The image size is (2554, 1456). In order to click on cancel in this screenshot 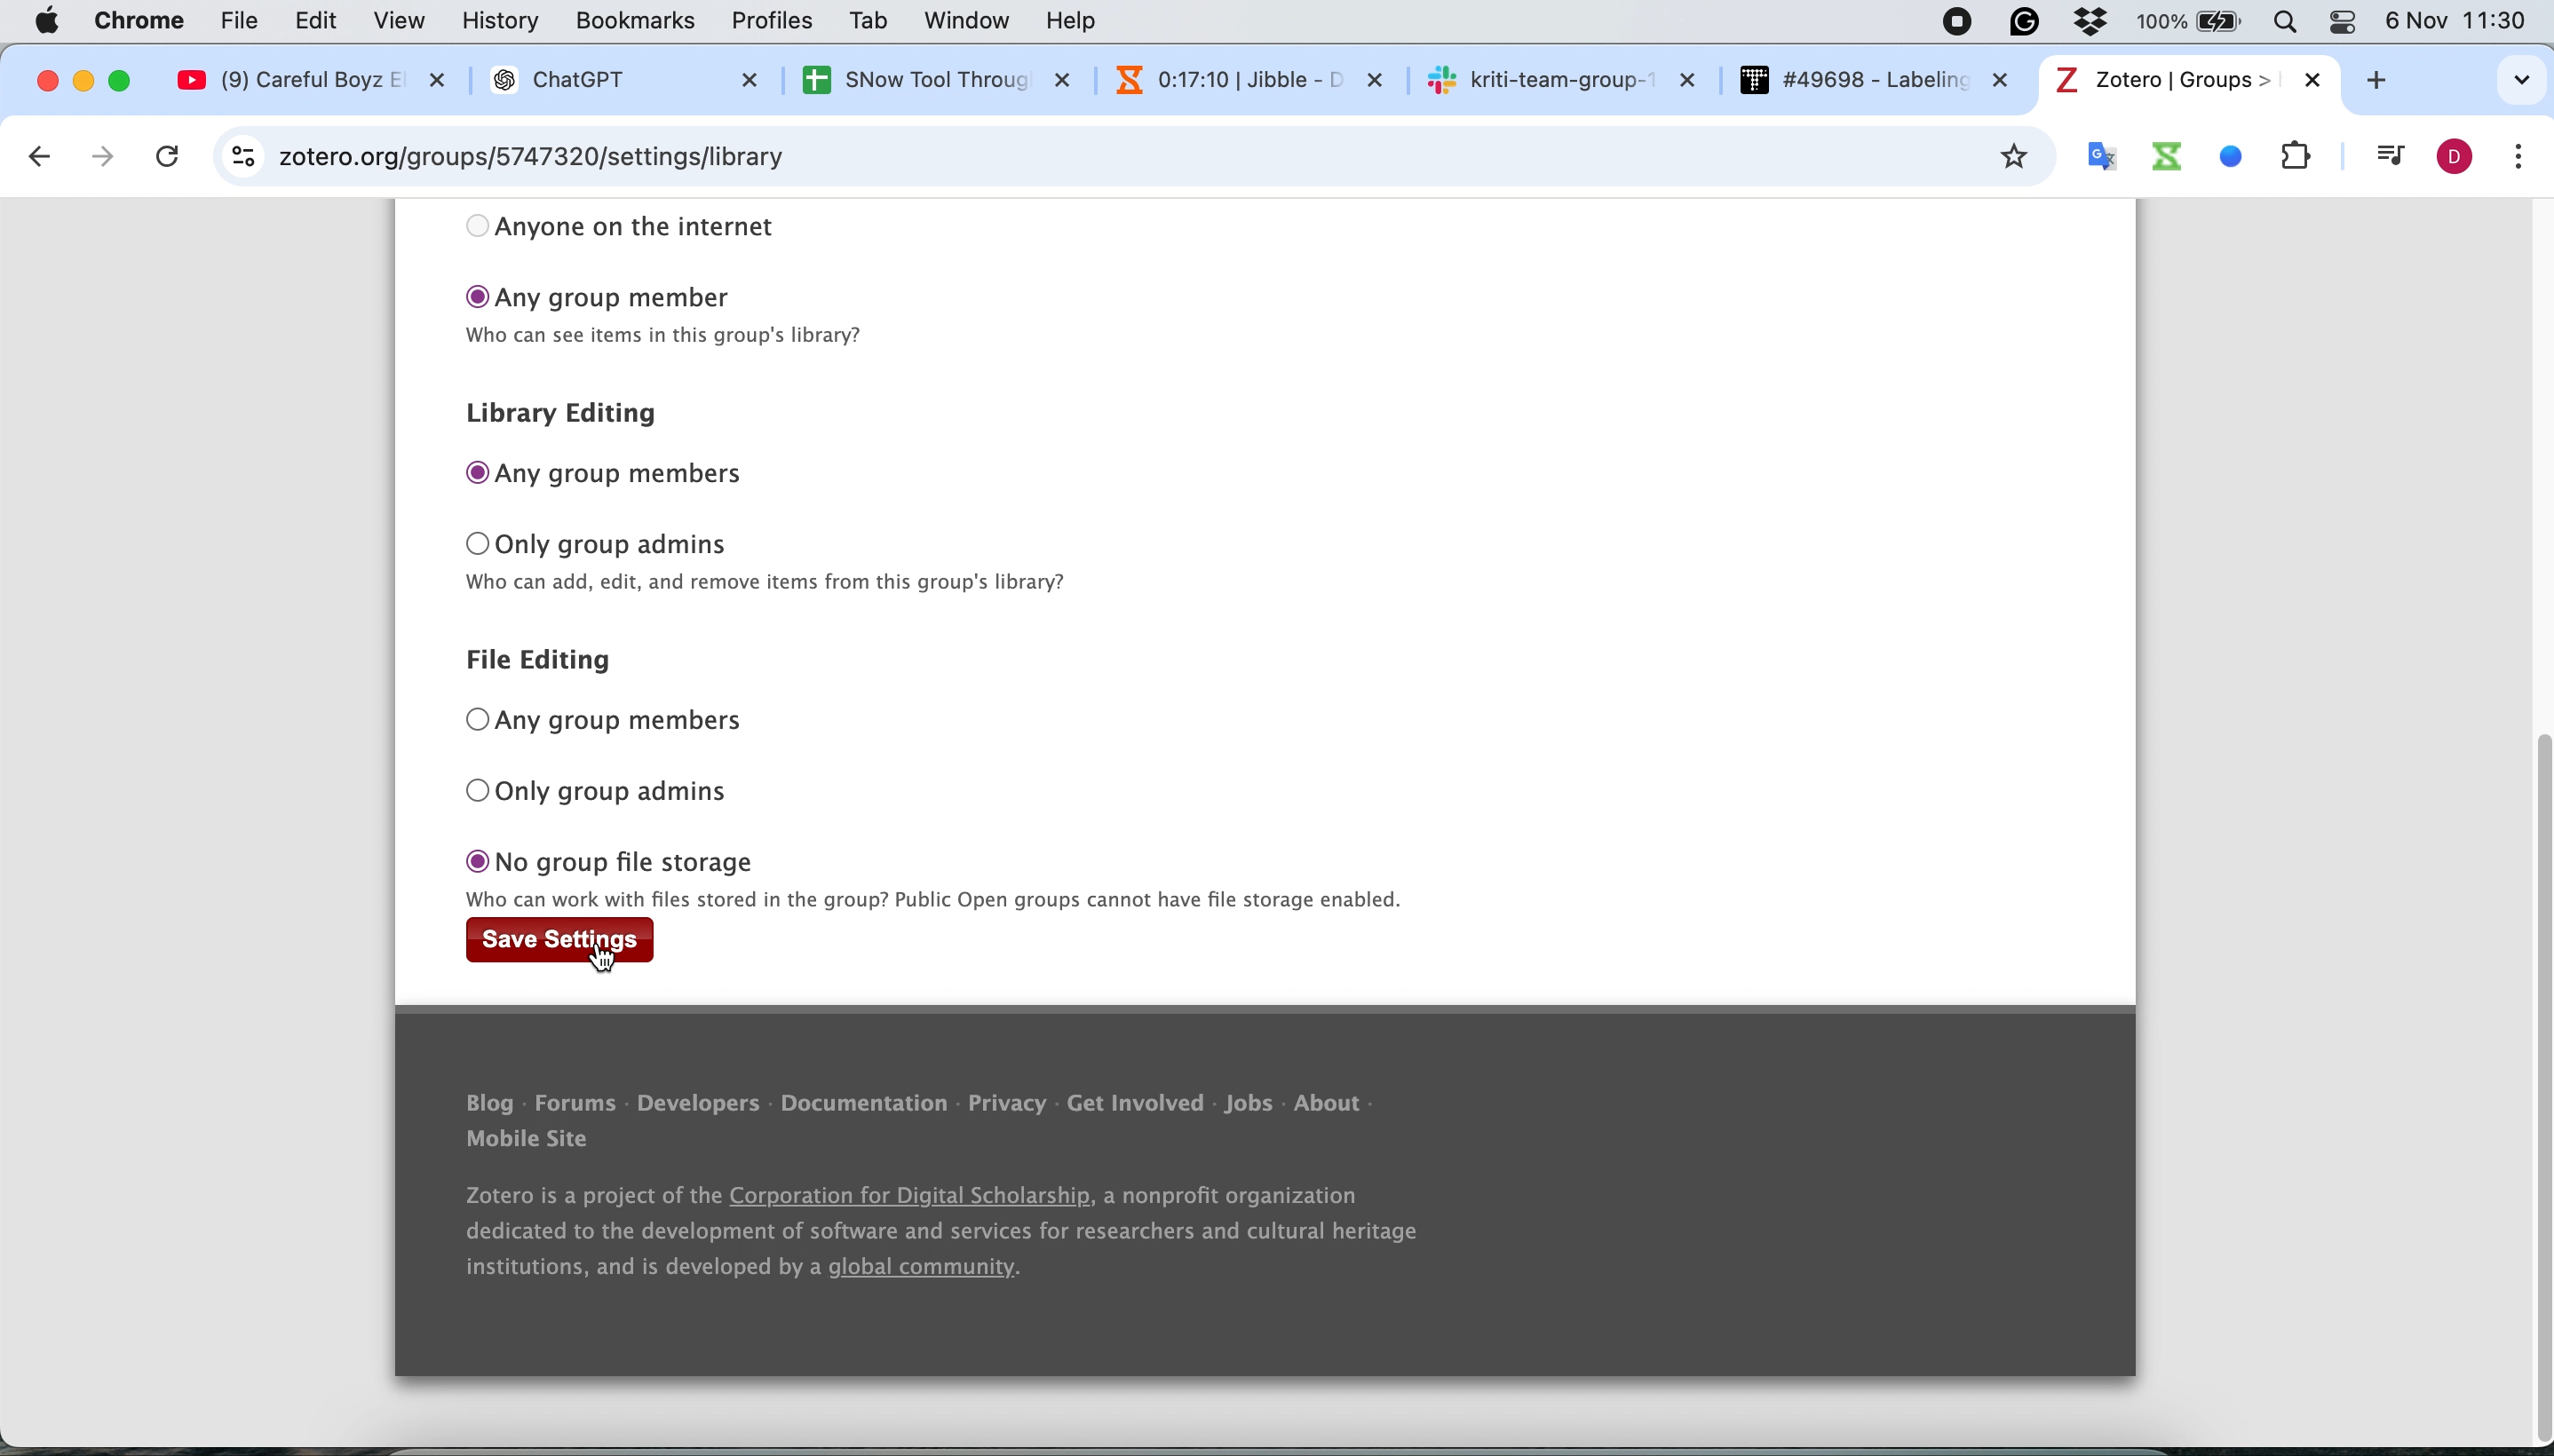, I will do `click(173, 156)`.